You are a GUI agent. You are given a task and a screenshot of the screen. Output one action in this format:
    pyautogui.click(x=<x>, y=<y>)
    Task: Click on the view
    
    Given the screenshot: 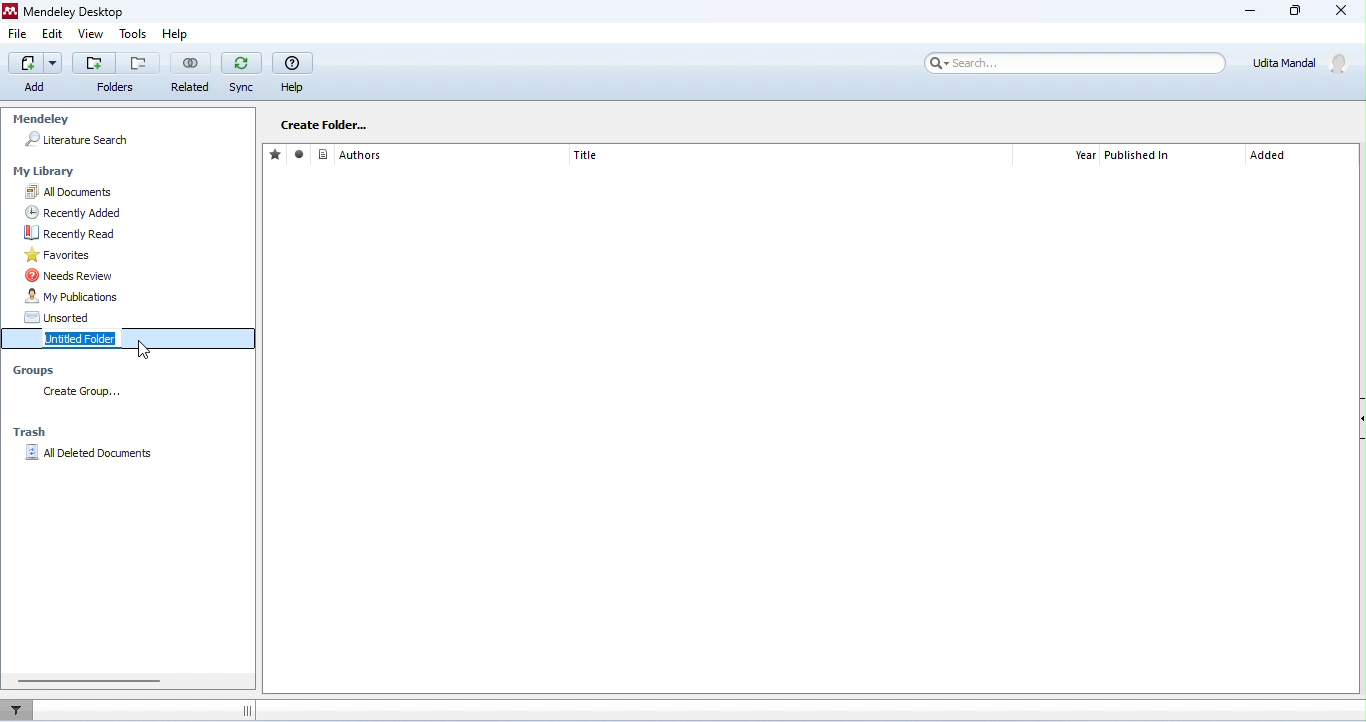 What is the action you would take?
    pyautogui.click(x=90, y=34)
    